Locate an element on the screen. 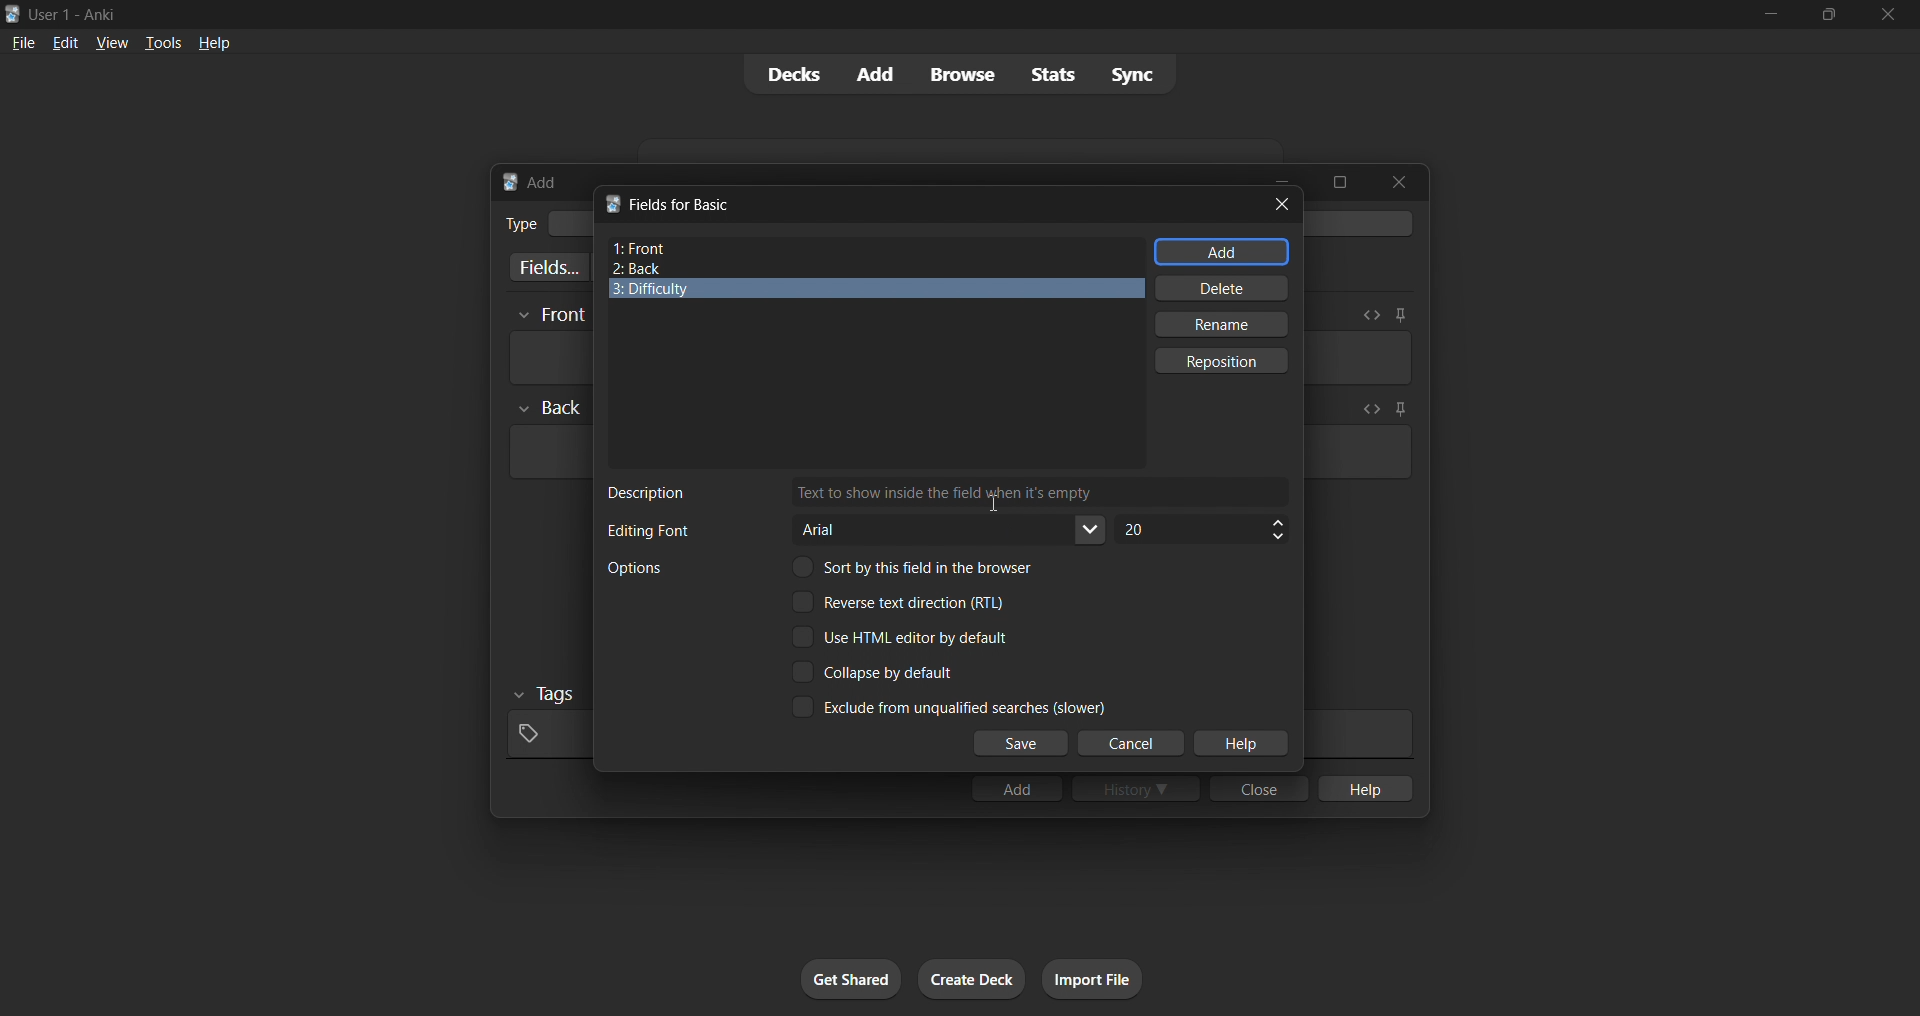 The image size is (1920, 1016). add is located at coordinates (1016, 788).